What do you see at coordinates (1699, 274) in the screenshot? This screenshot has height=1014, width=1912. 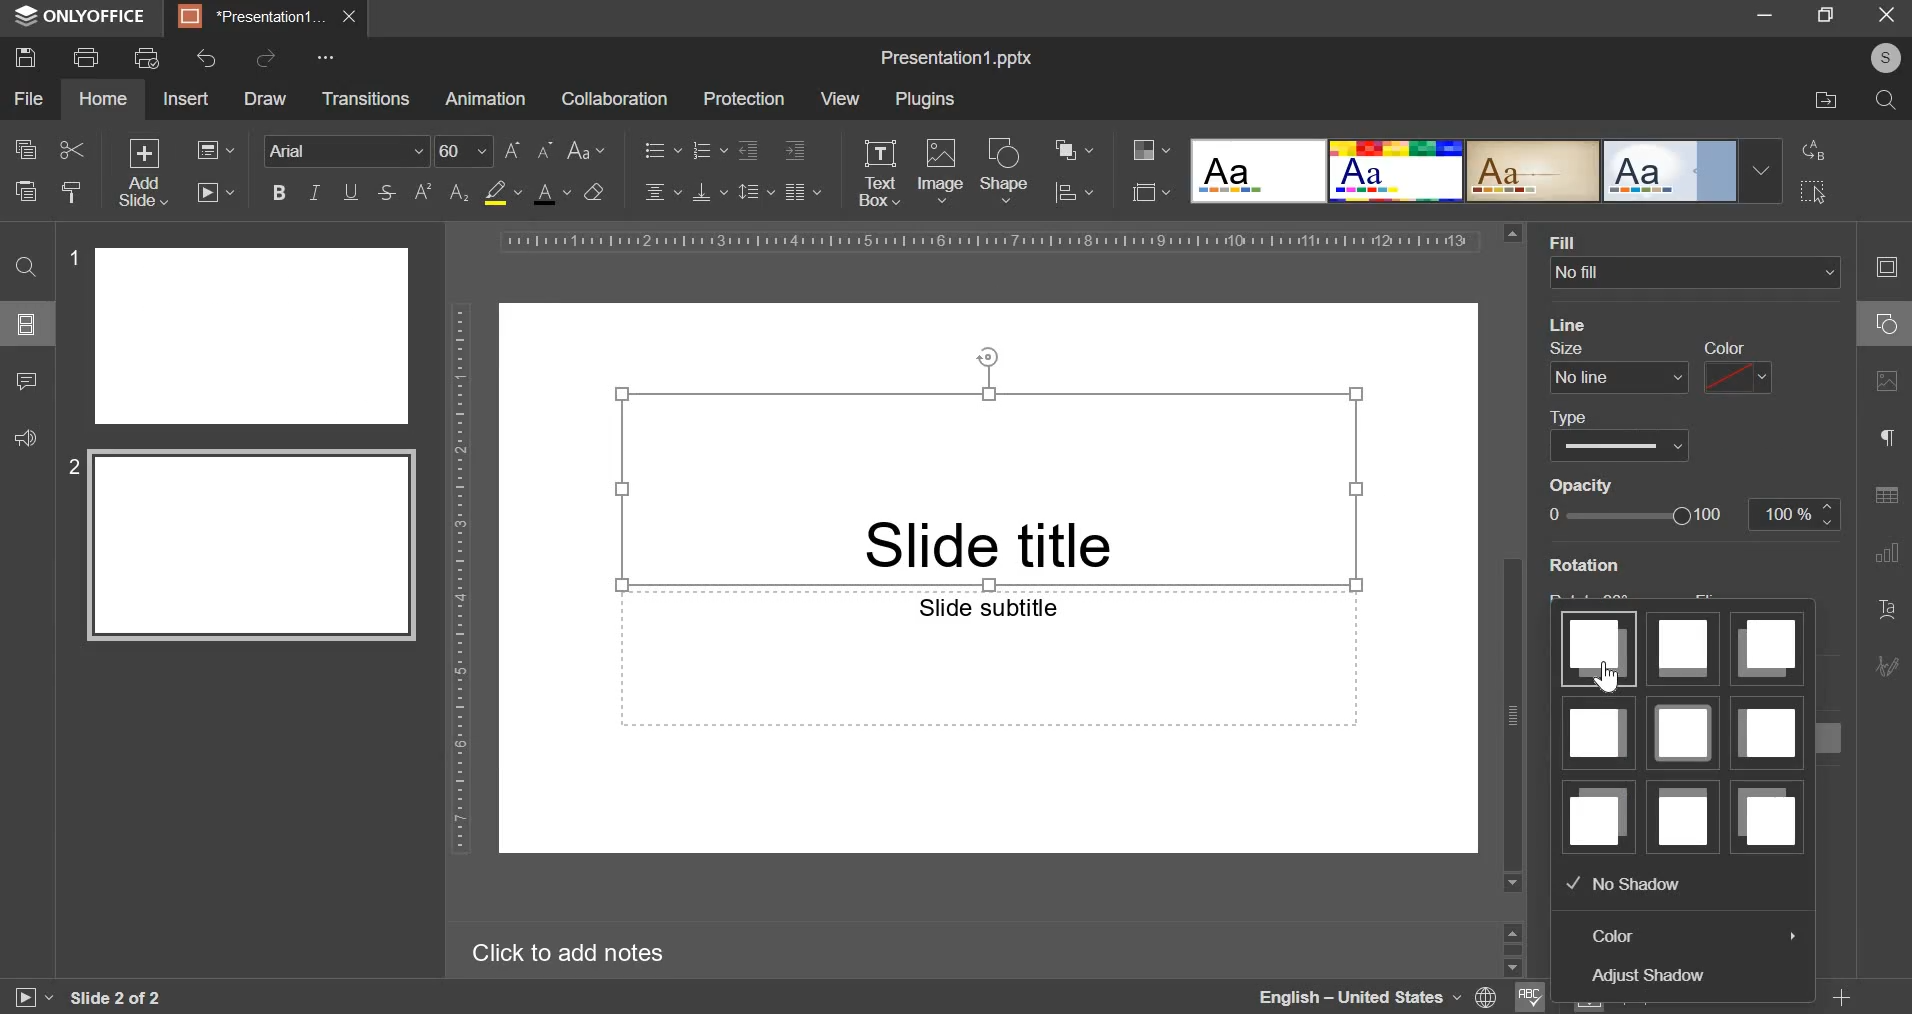 I see `no fill` at bounding box center [1699, 274].